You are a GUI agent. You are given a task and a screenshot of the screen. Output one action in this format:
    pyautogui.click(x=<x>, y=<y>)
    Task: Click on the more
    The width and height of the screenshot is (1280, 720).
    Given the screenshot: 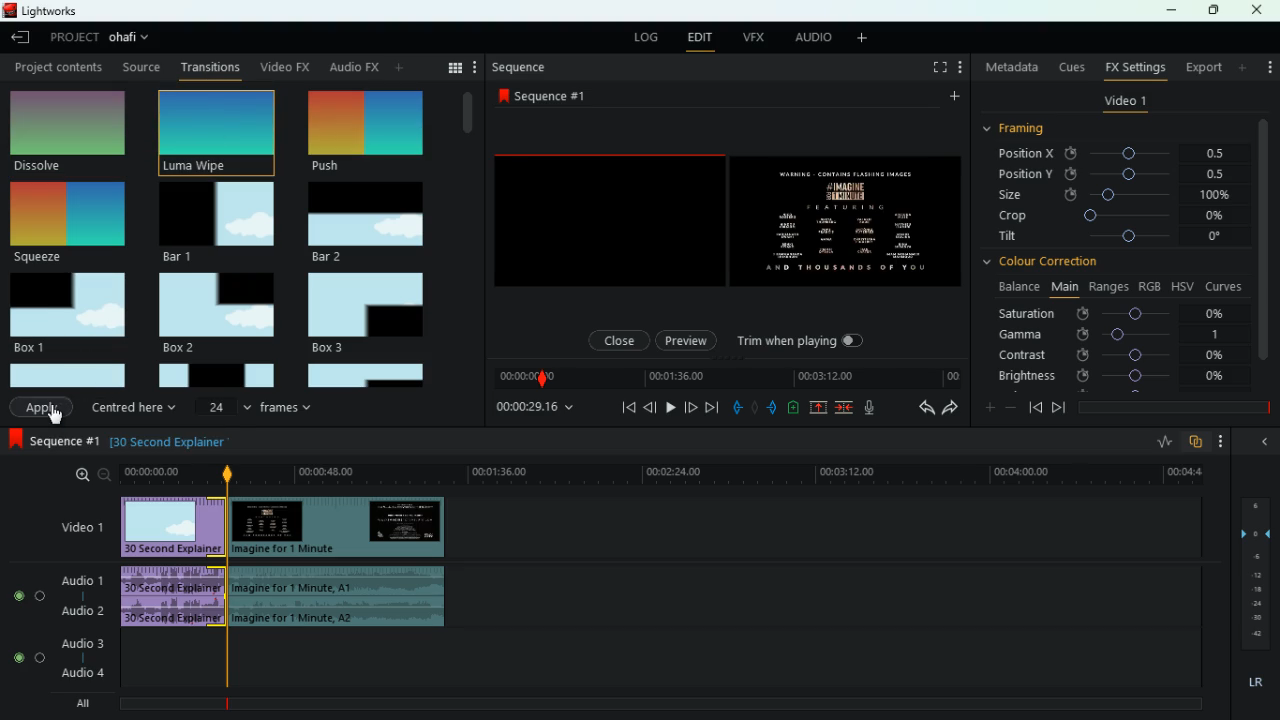 What is the action you would take?
    pyautogui.click(x=400, y=67)
    